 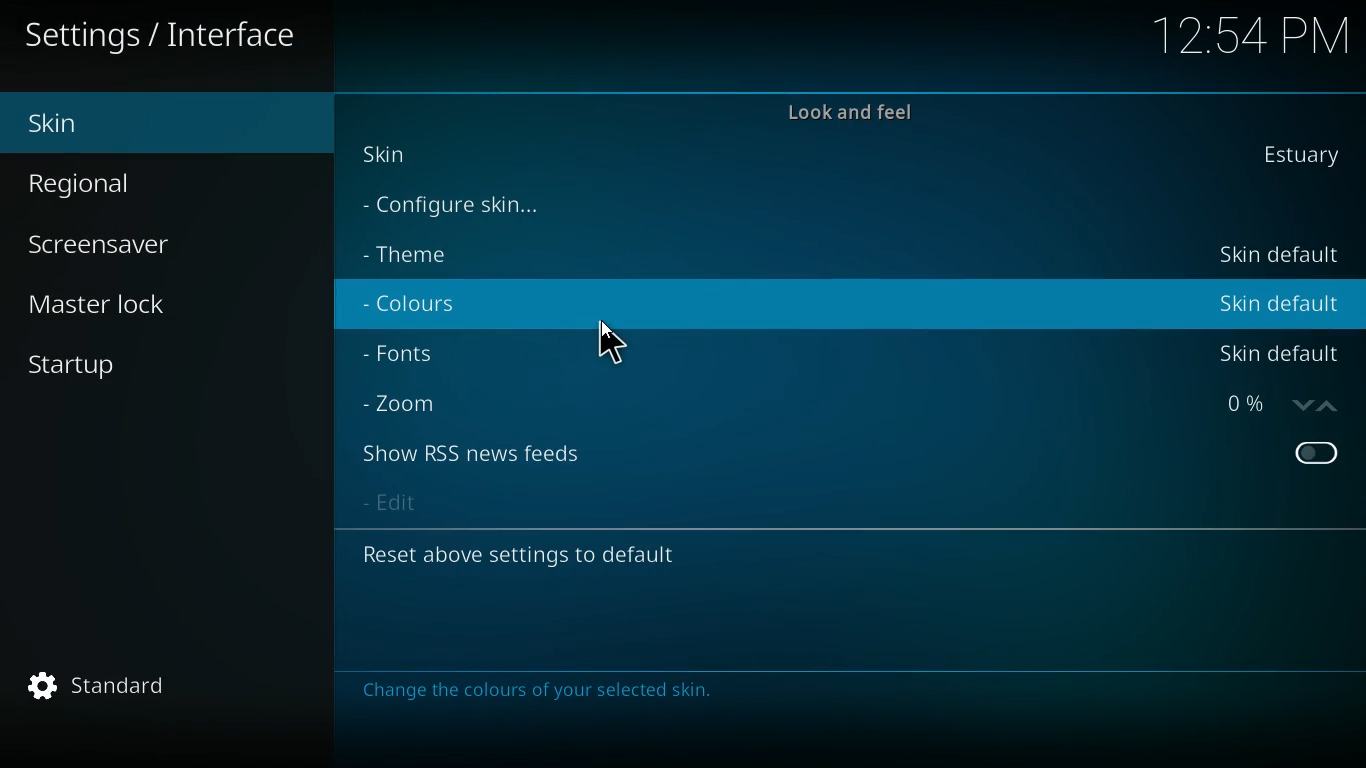 I want to click on cursor, so click(x=613, y=341).